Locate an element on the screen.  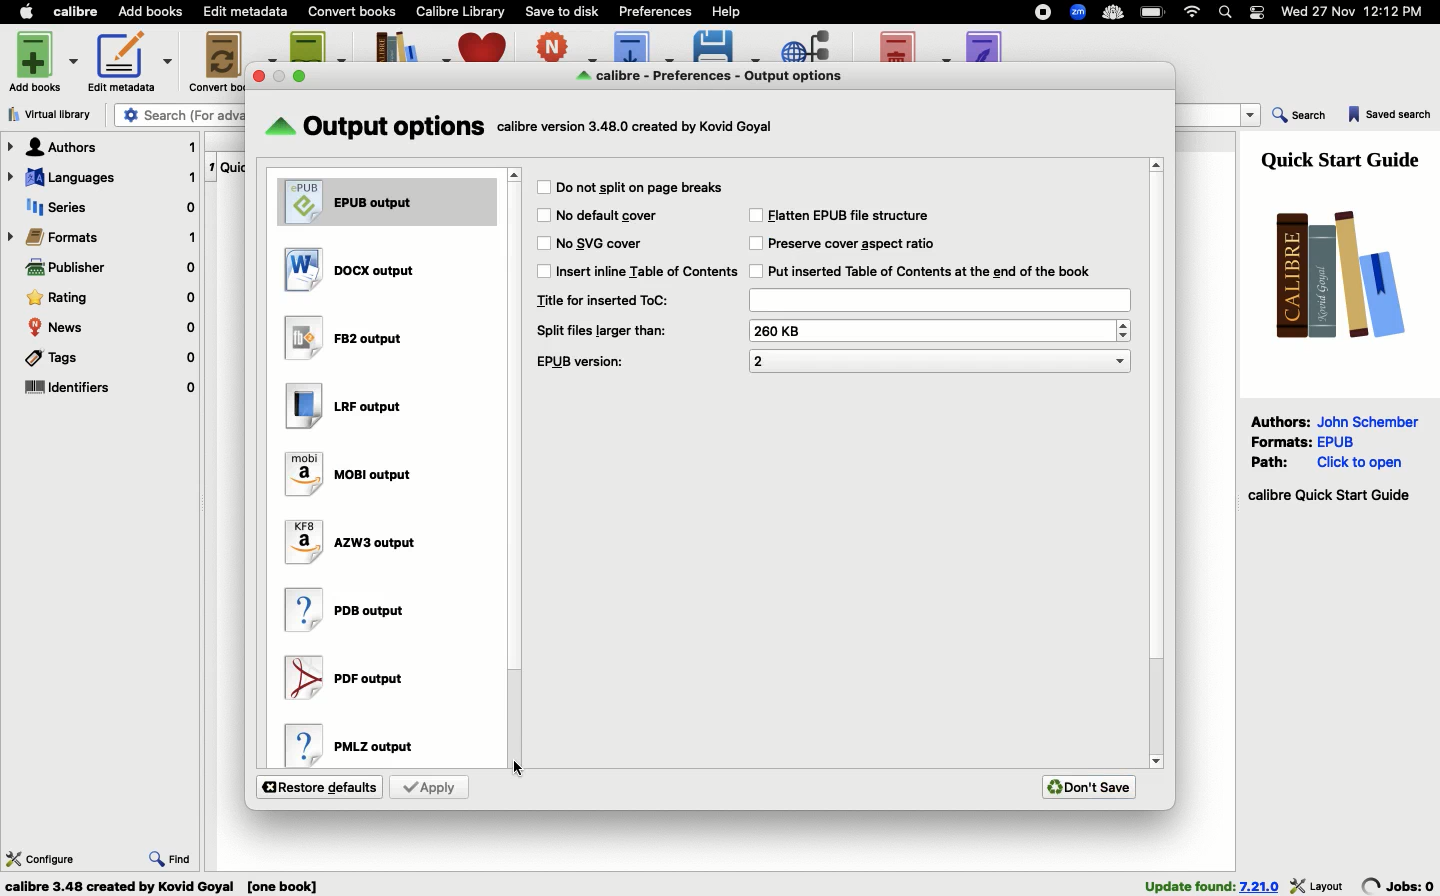
Help is located at coordinates (725, 10).